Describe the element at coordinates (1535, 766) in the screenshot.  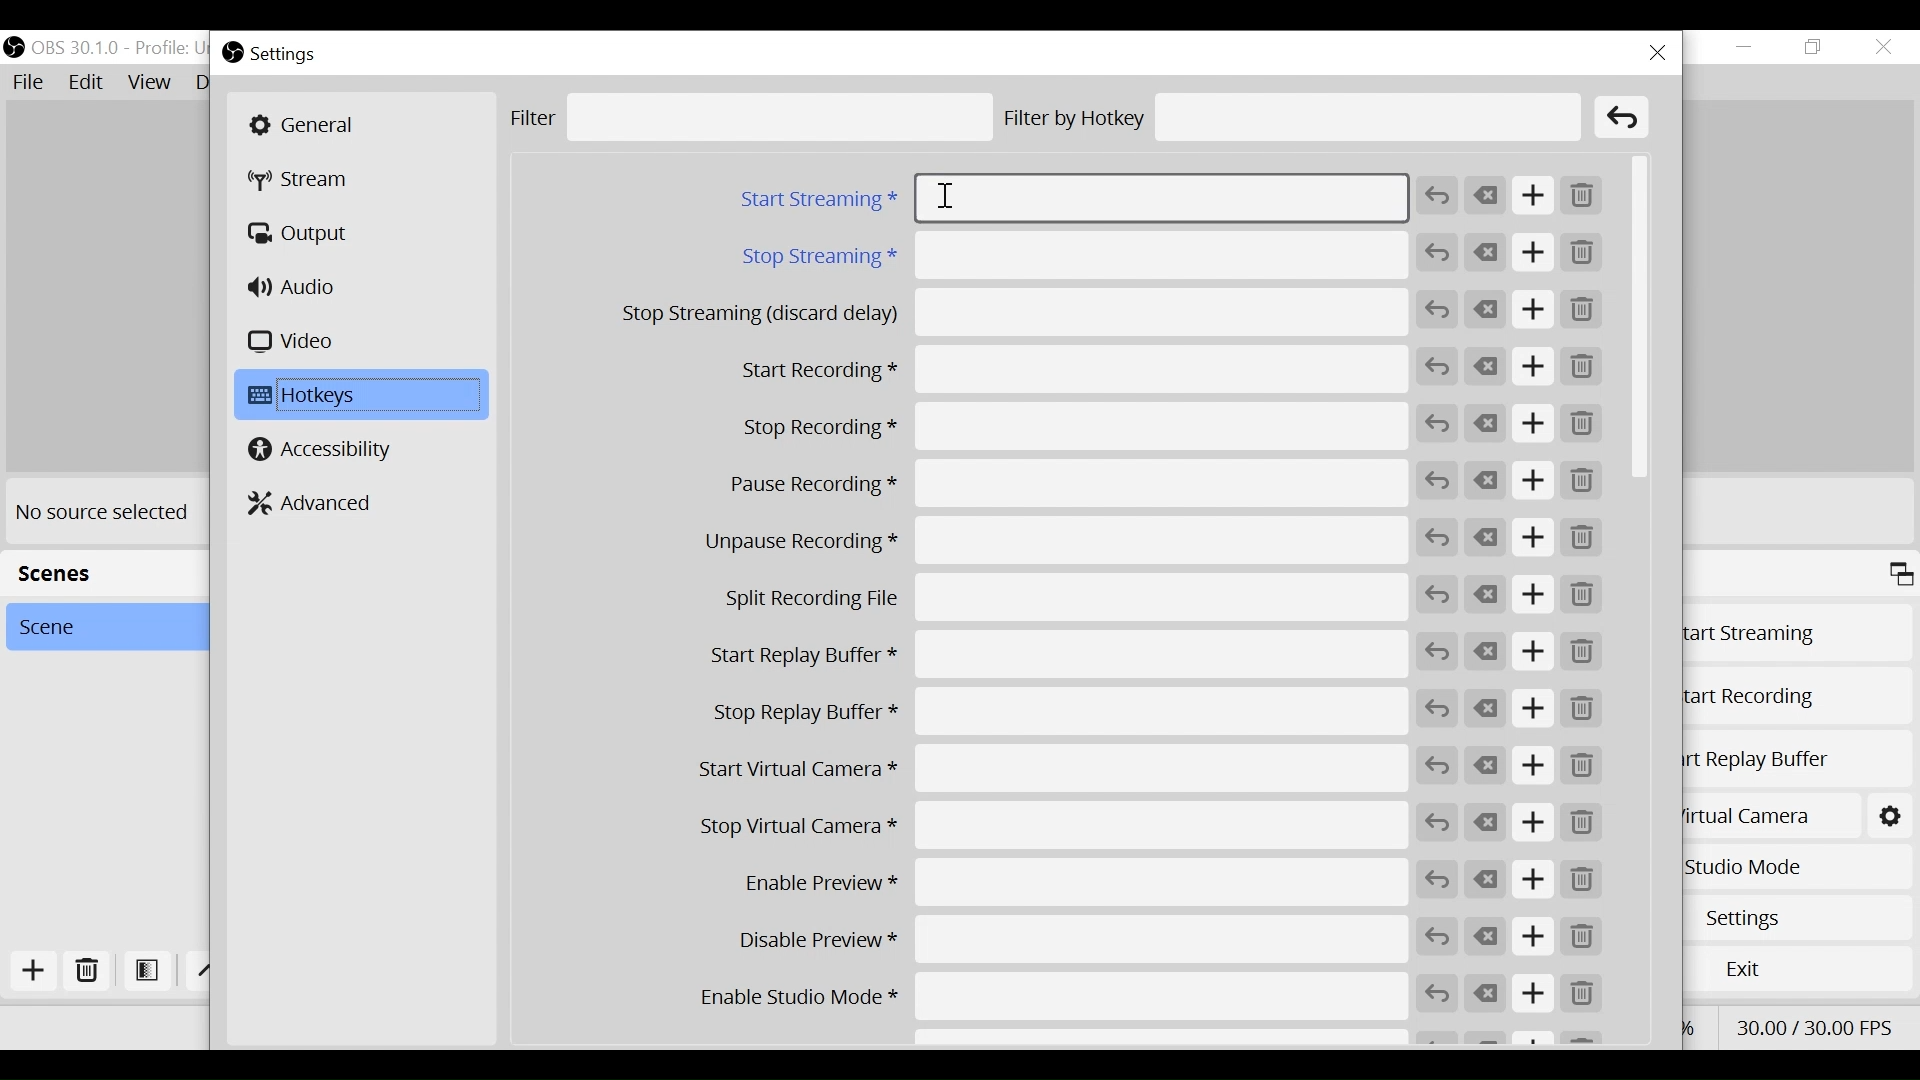
I see `Add` at that location.